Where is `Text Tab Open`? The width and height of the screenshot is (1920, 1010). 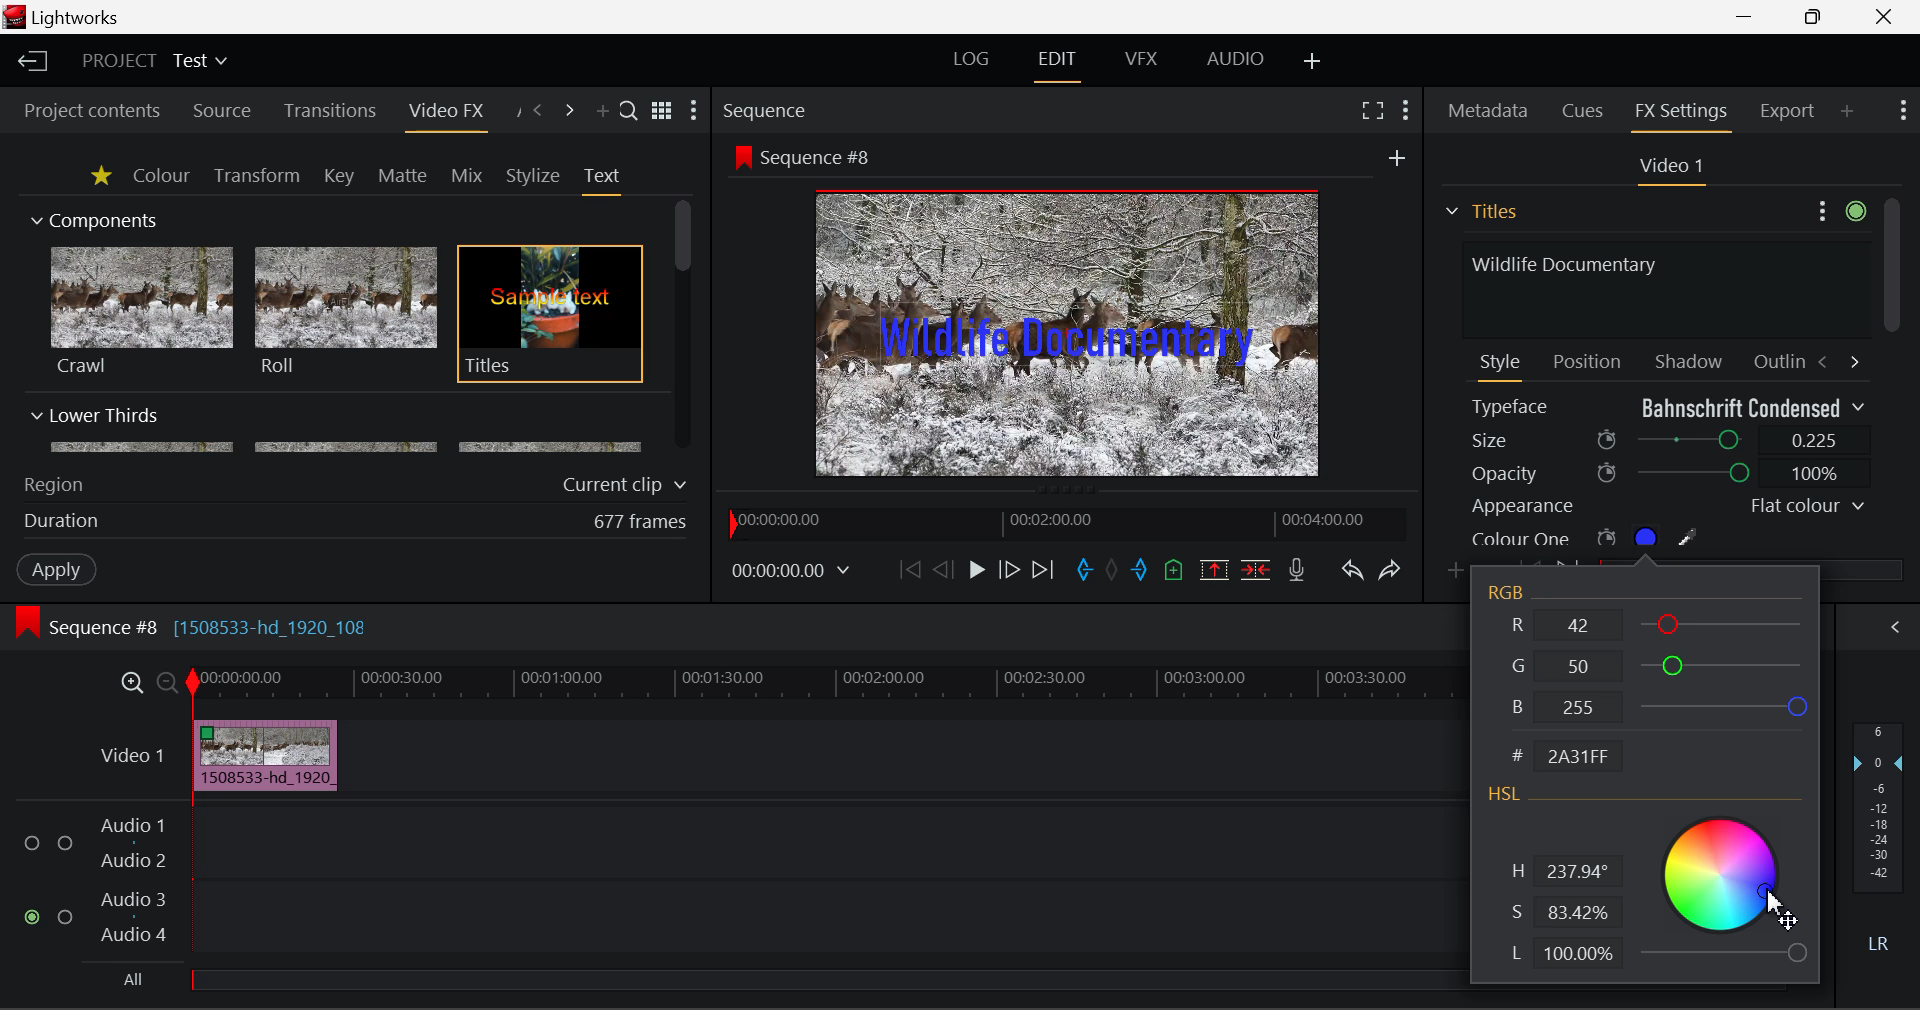
Text Tab Open is located at coordinates (607, 180).